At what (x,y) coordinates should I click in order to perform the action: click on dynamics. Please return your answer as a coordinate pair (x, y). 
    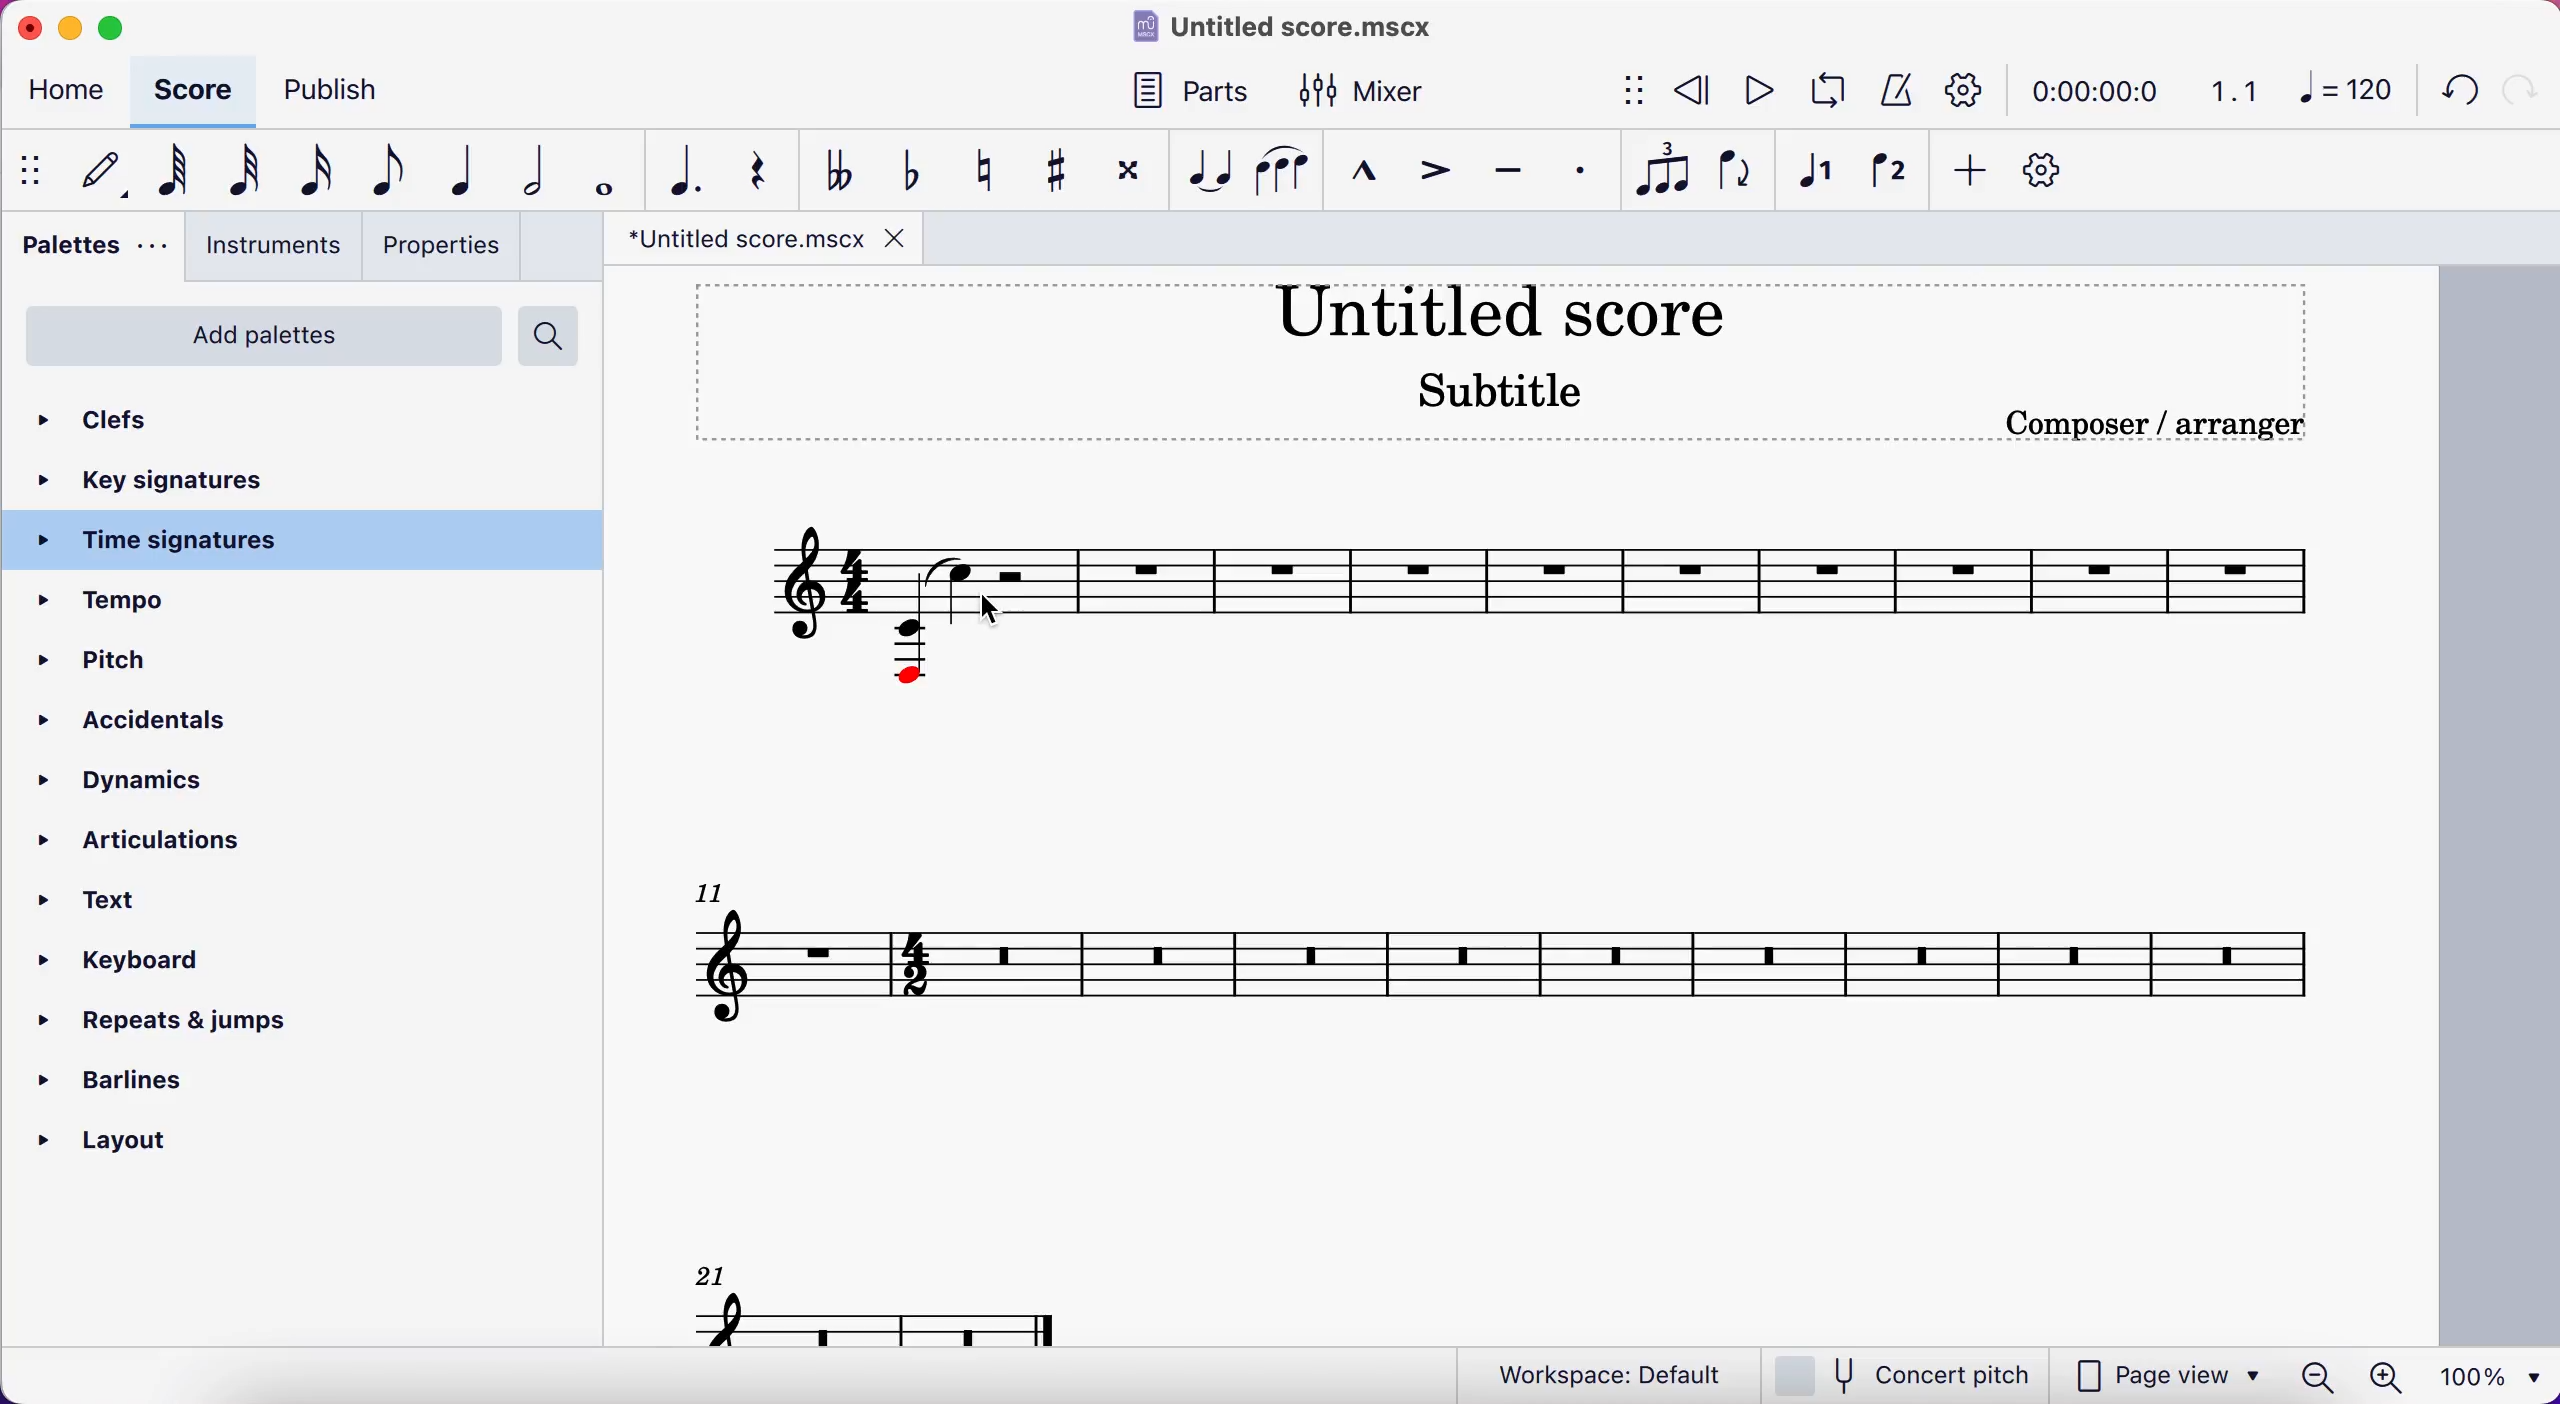
    Looking at the image, I should click on (168, 785).